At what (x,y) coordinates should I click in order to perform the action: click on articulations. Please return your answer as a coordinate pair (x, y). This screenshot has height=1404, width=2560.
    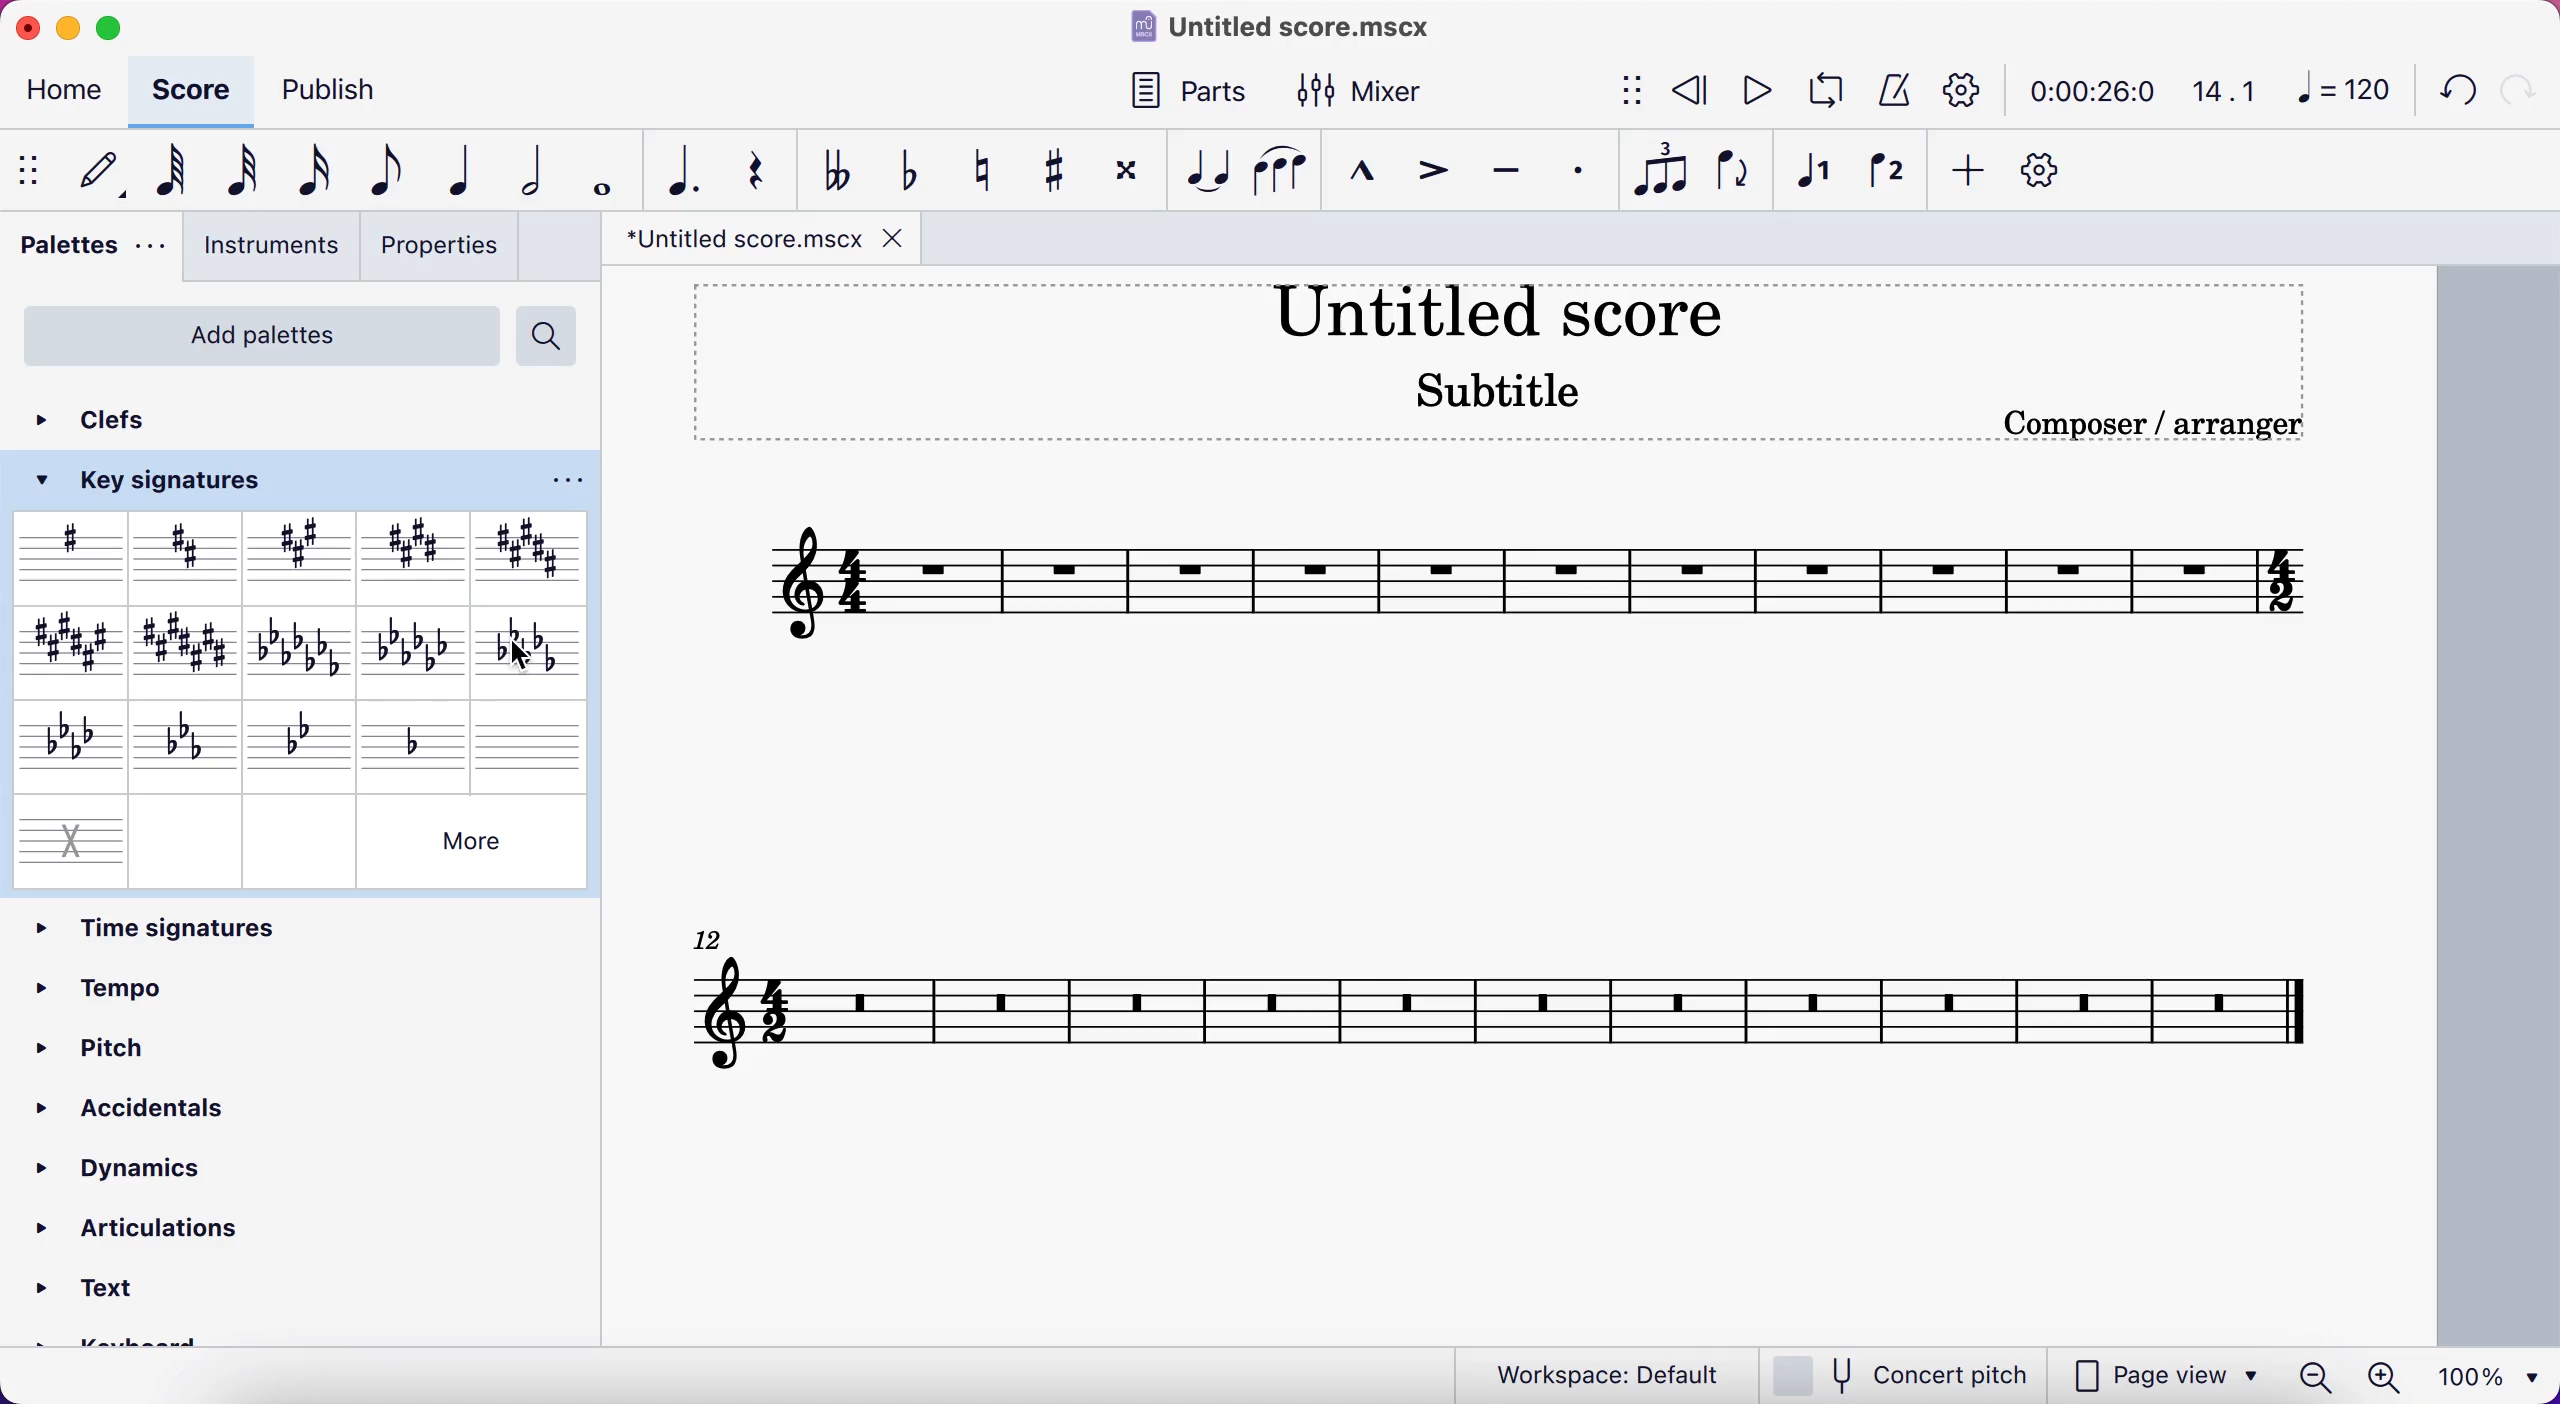
    Looking at the image, I should click on (142, 1233).